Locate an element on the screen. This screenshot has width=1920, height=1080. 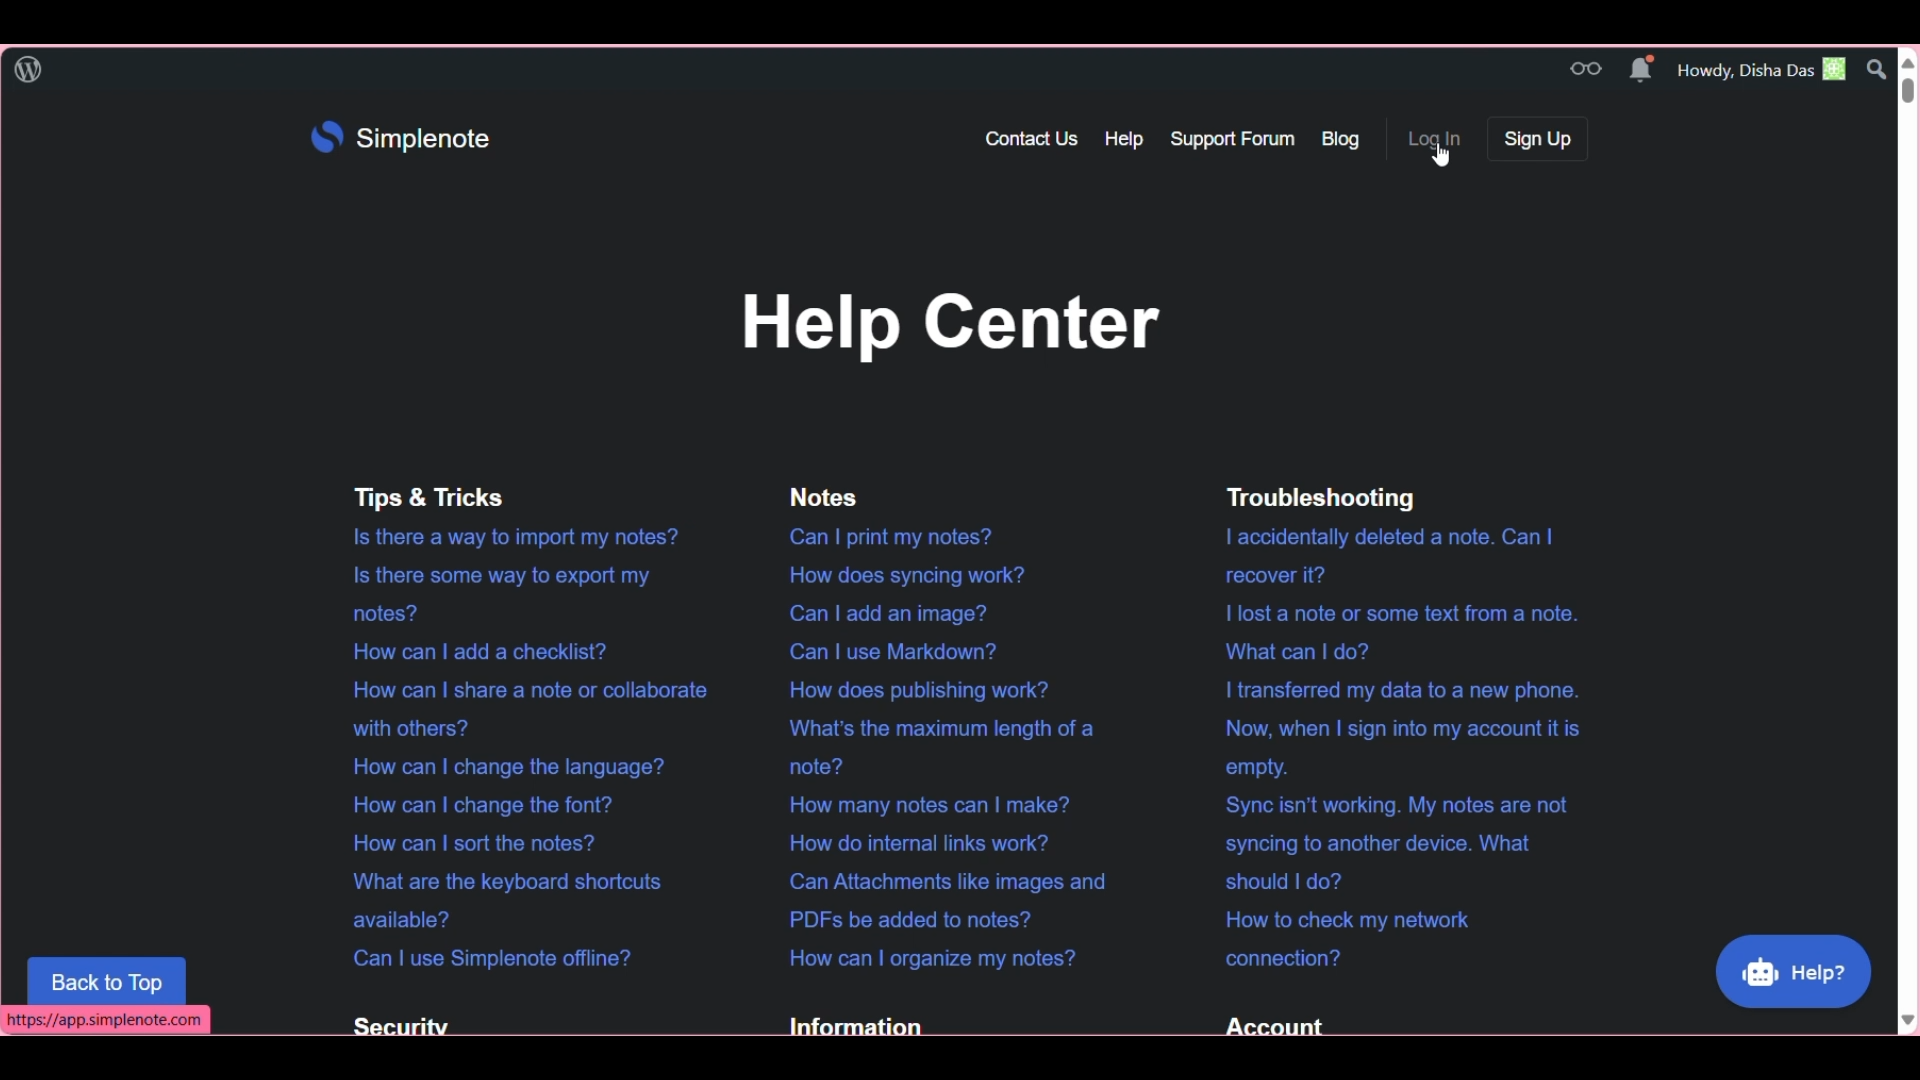
Help chatbot is located at coordinates (1794, 970).